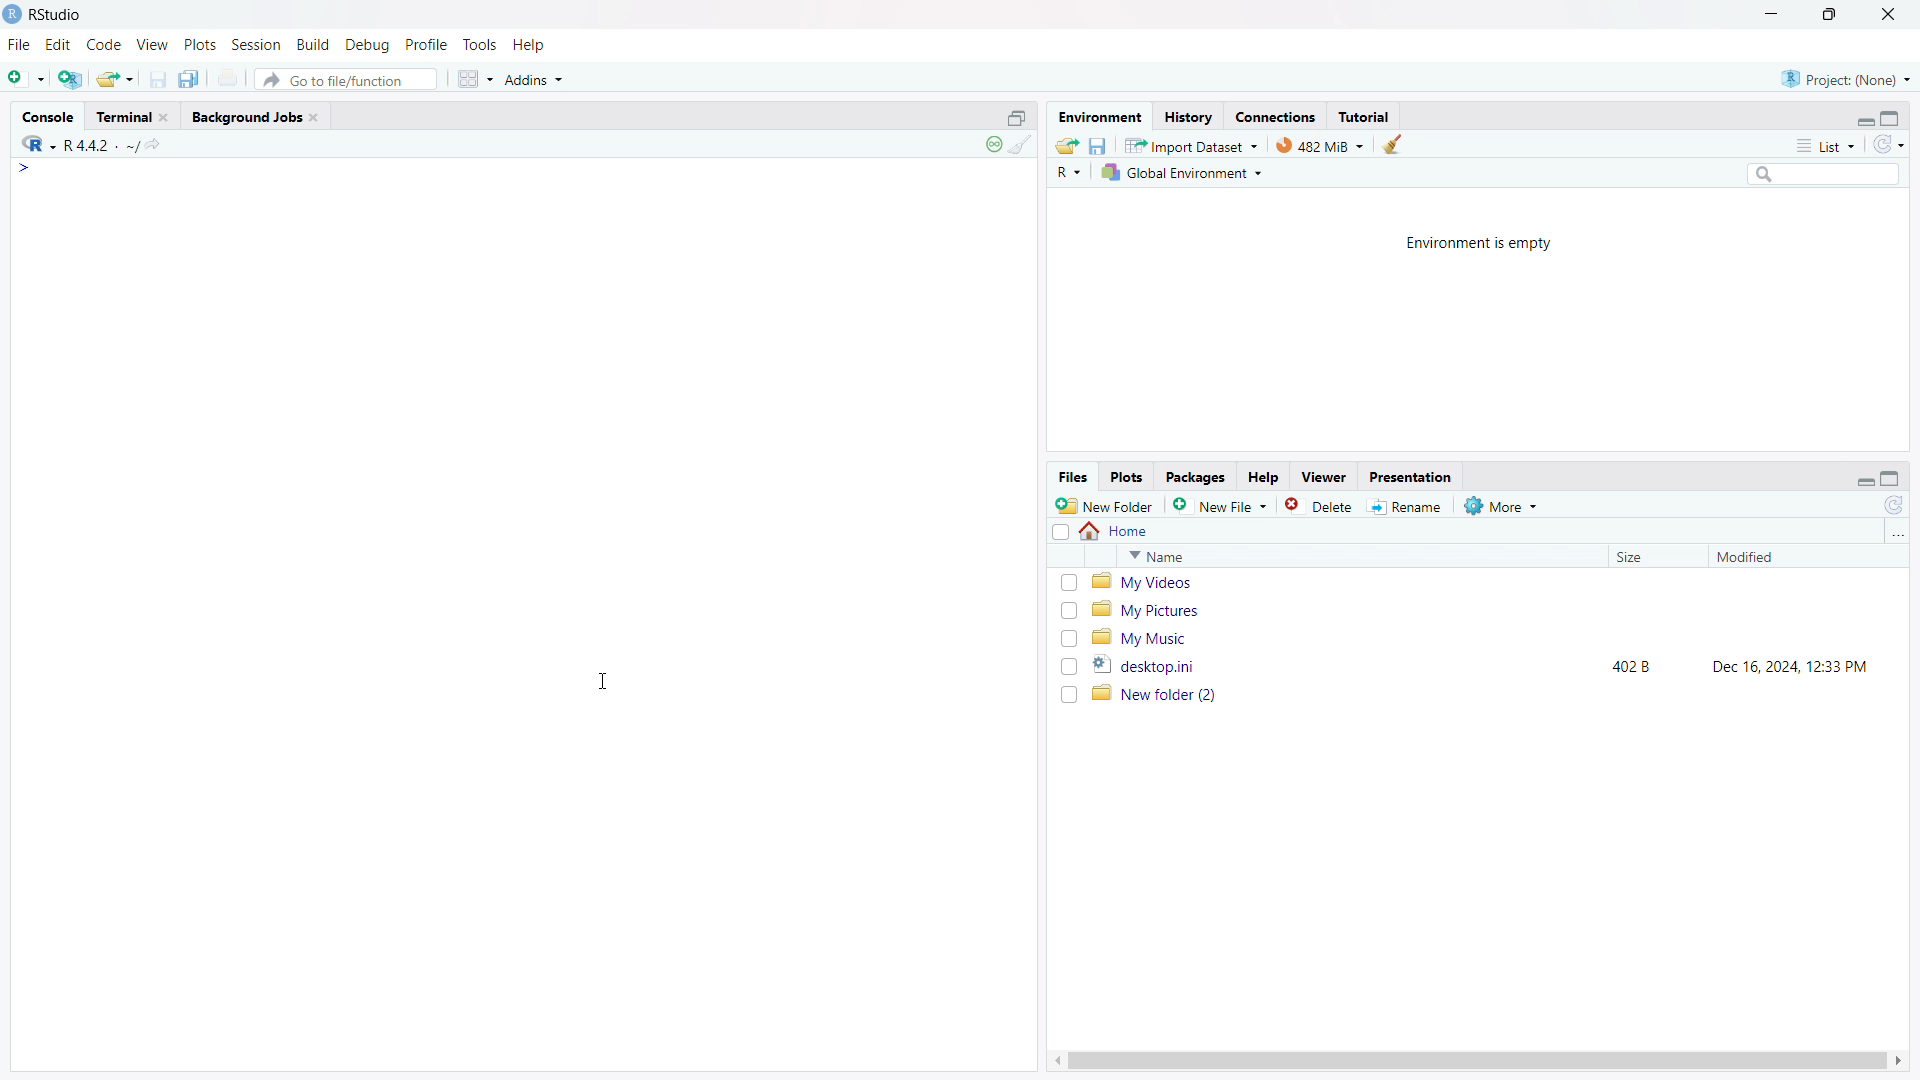 The image size is (1920, 1080). I want to click on environemnet, so click(1098, 114).